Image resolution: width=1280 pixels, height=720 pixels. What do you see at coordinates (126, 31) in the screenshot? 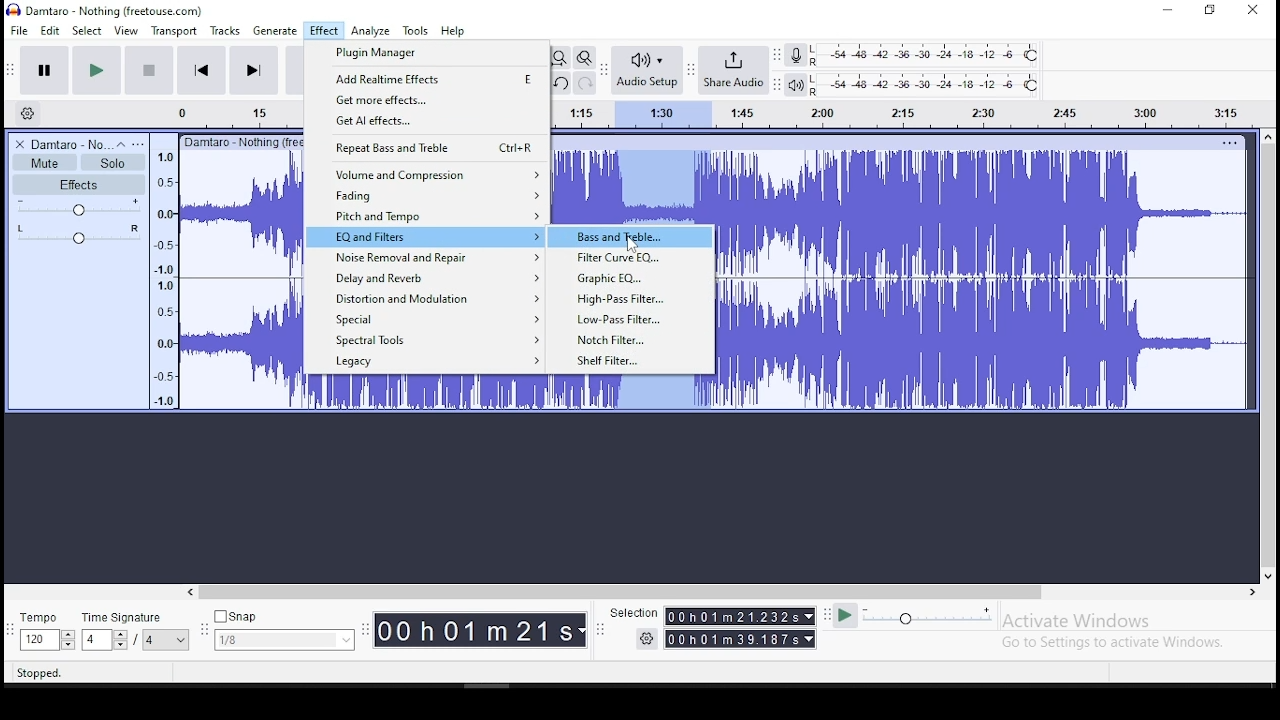
I see `view` at bounding box center [126, 31].